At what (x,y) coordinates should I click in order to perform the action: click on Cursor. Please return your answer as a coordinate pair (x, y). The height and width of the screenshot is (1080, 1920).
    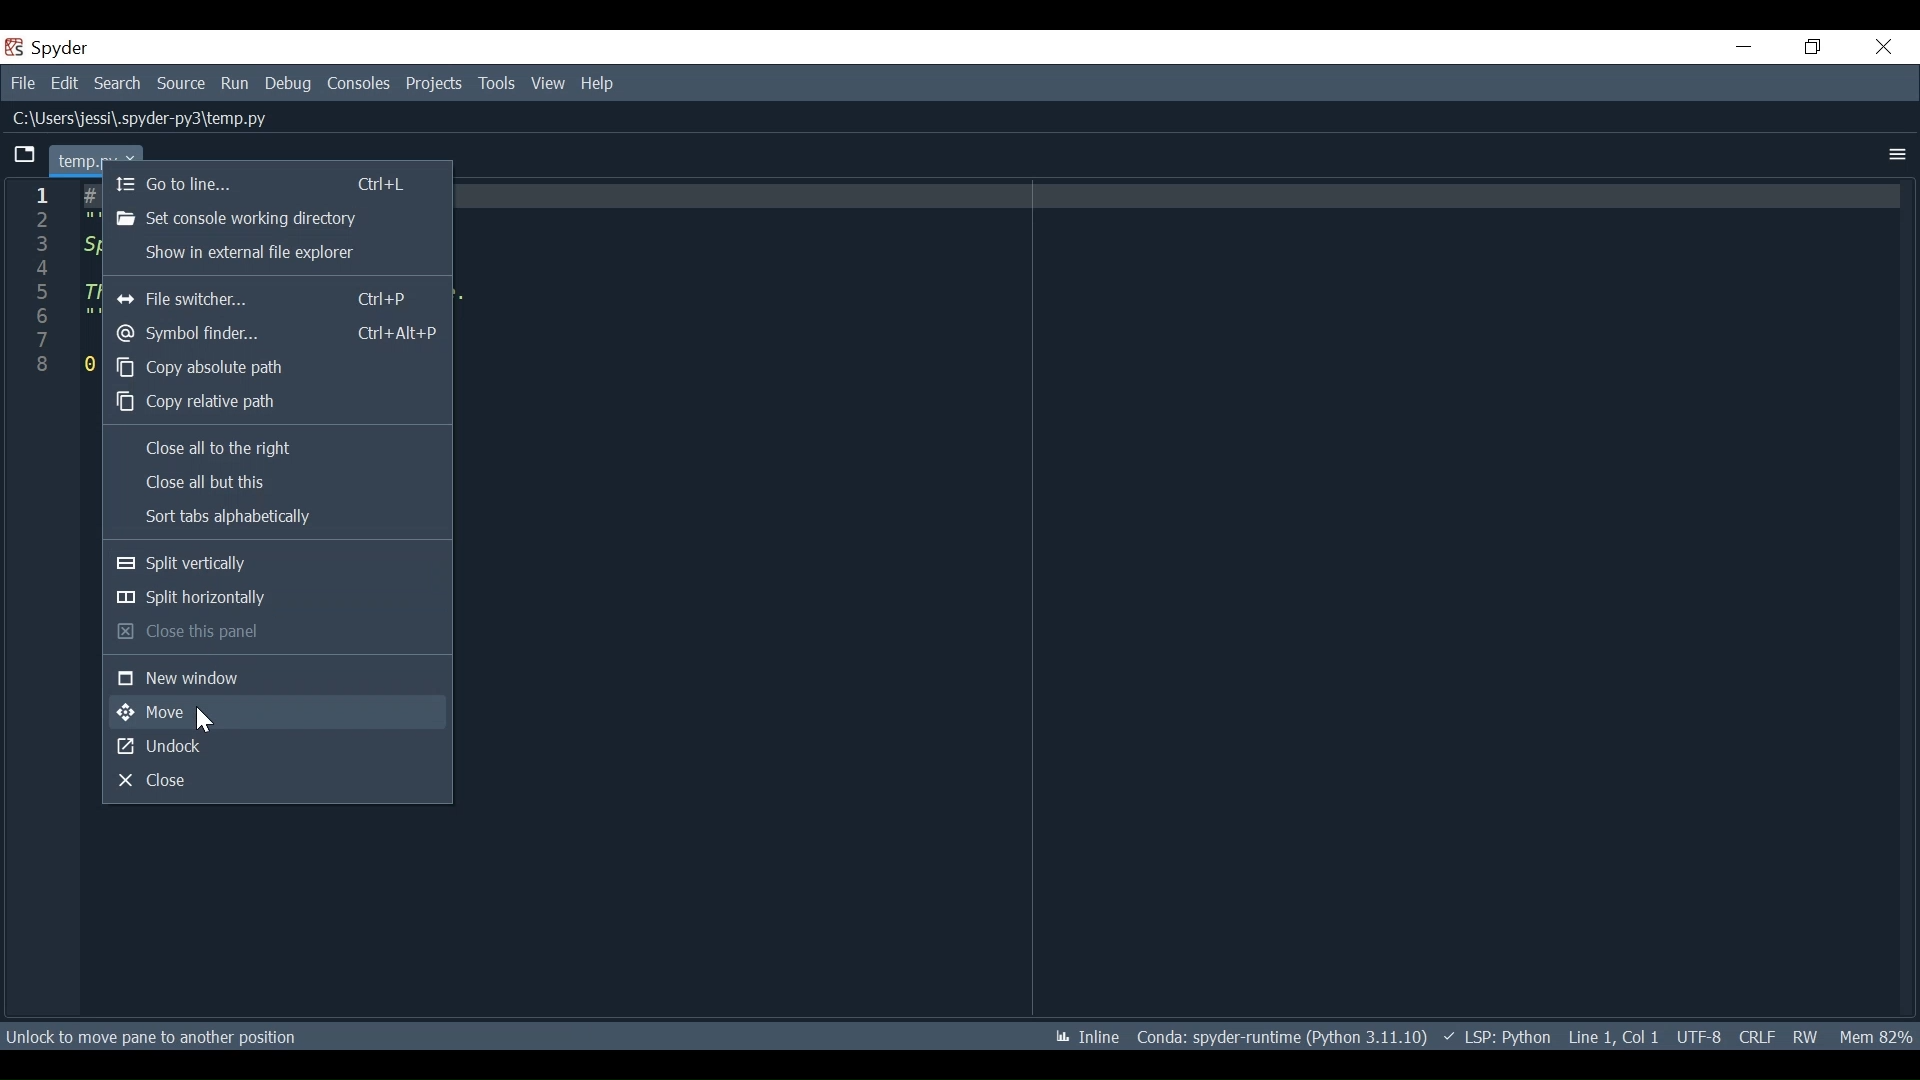
    Looking at the image, I should click on (205, 721).